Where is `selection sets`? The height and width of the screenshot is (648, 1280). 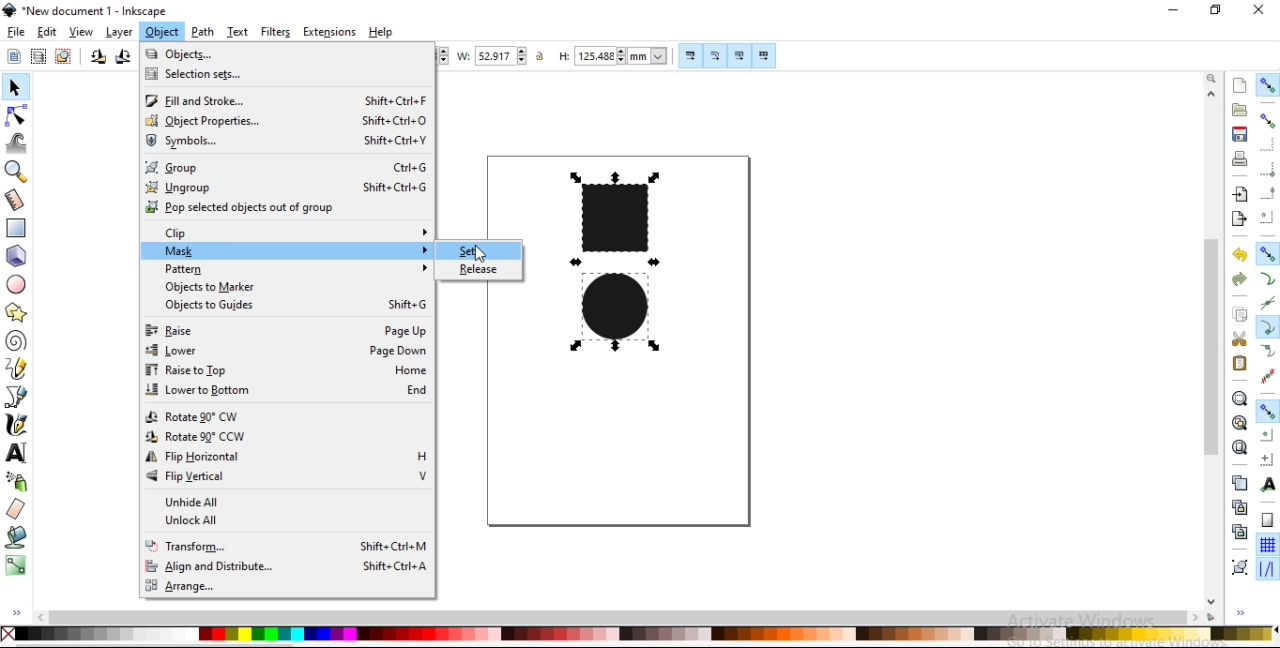
selection sets is located at coordinates (271, 75).